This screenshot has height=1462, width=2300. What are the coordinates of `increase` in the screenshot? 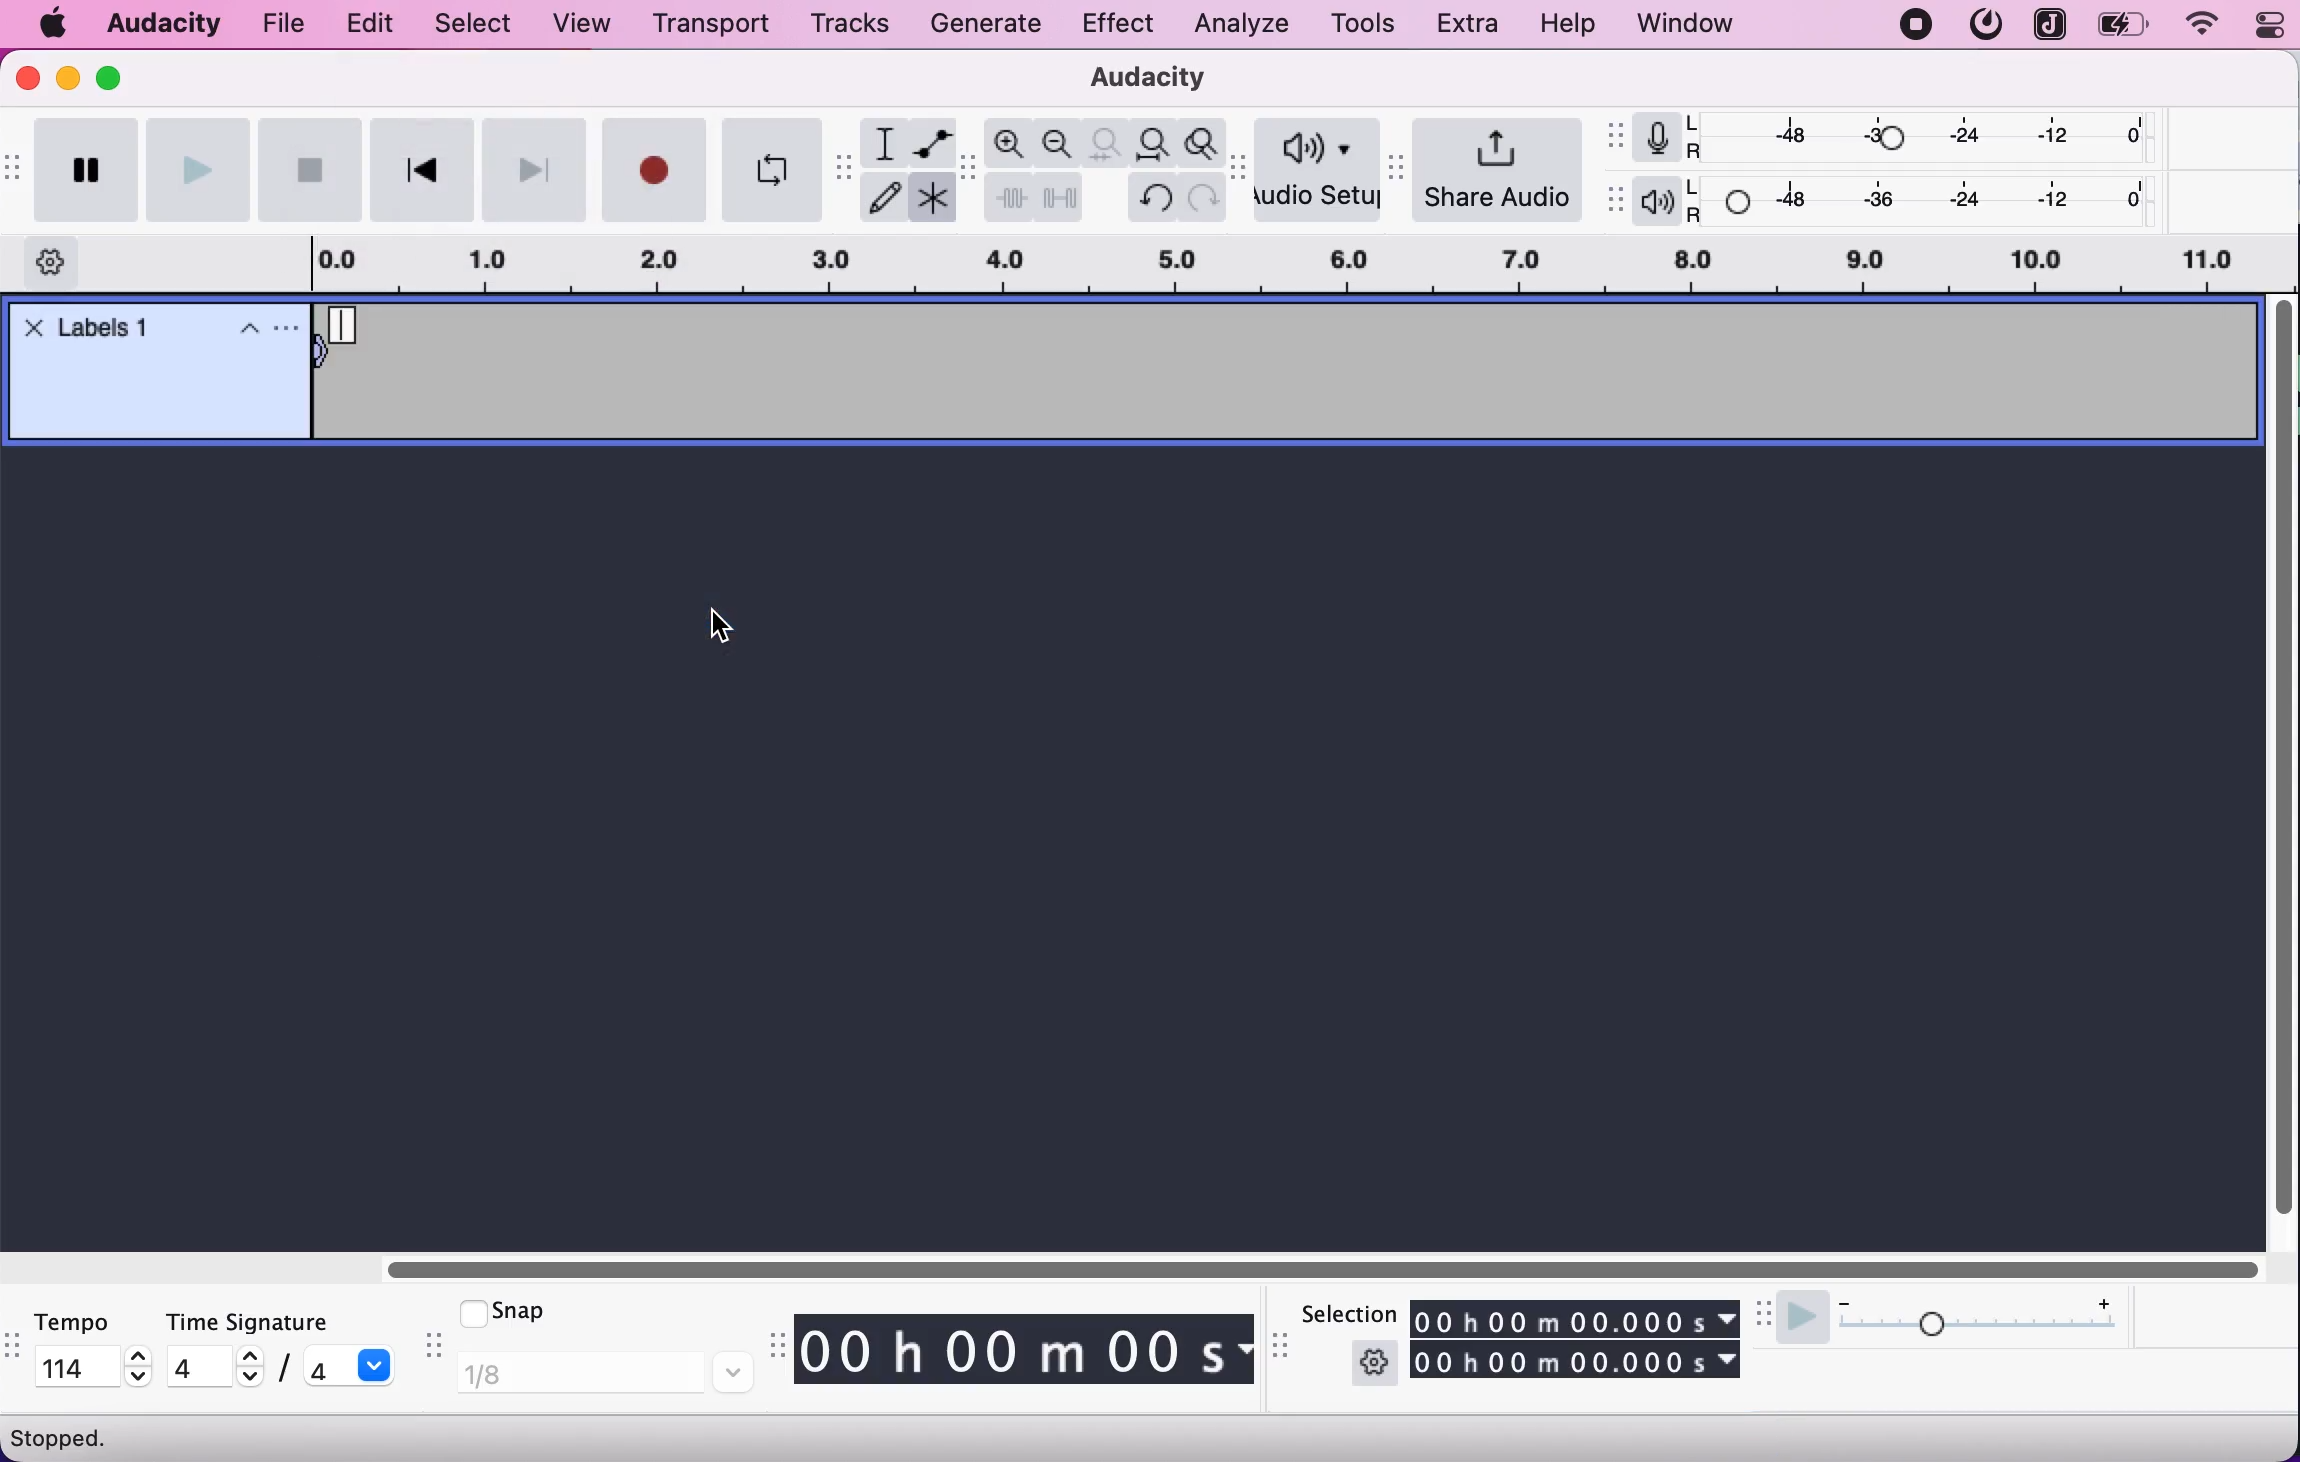 It's located at (248, 1356).